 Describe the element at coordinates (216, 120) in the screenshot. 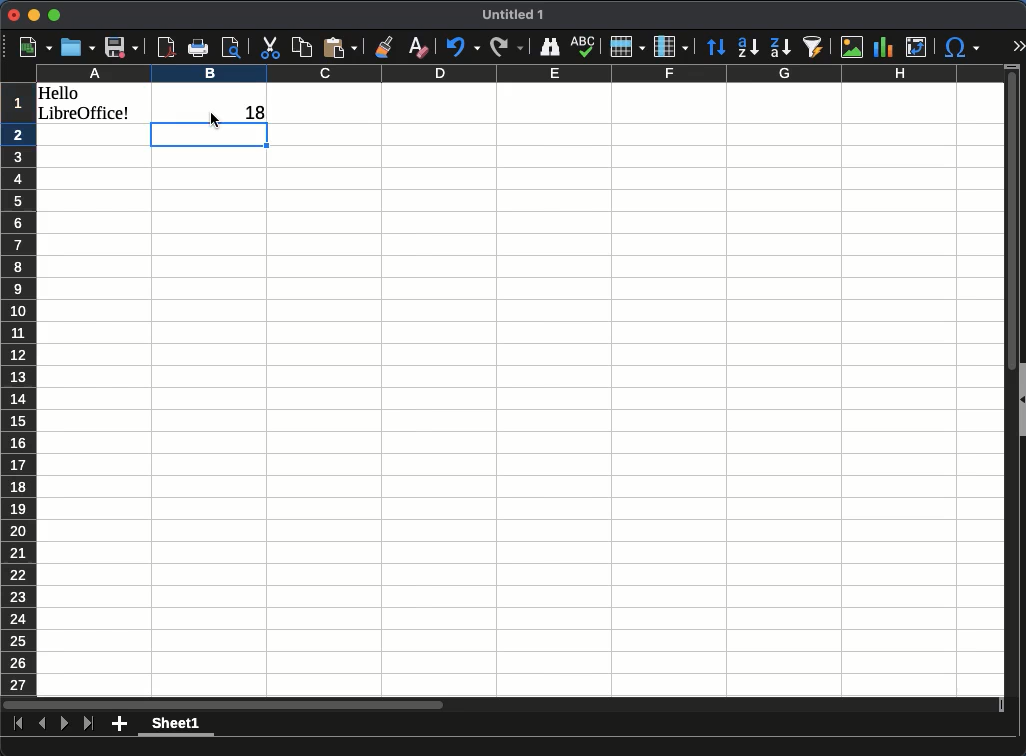

I see `cursor` at that location.